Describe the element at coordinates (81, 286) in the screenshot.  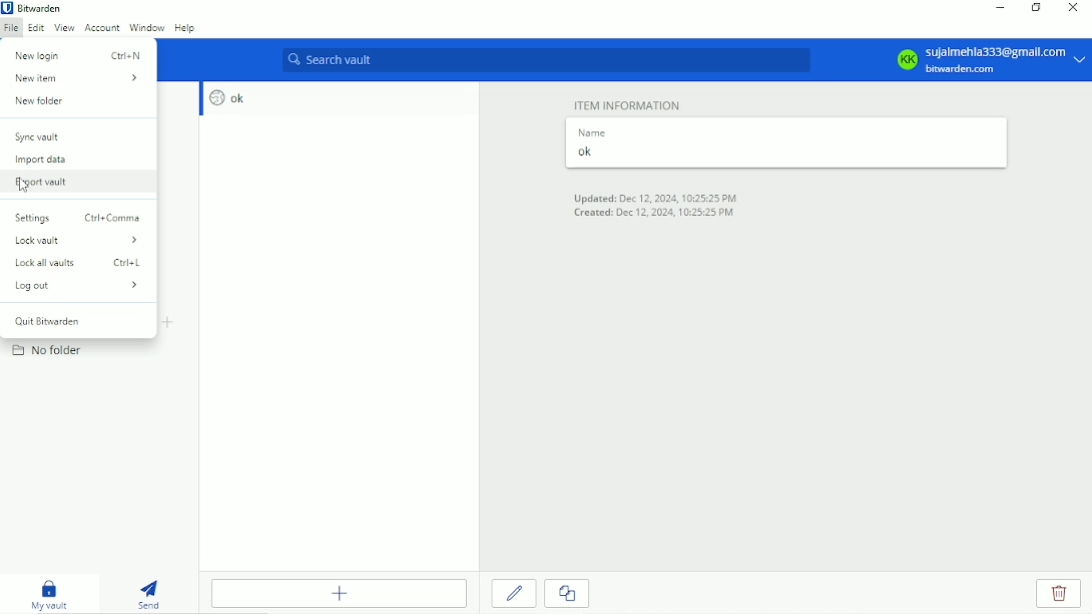
I see `Log out` at that location.